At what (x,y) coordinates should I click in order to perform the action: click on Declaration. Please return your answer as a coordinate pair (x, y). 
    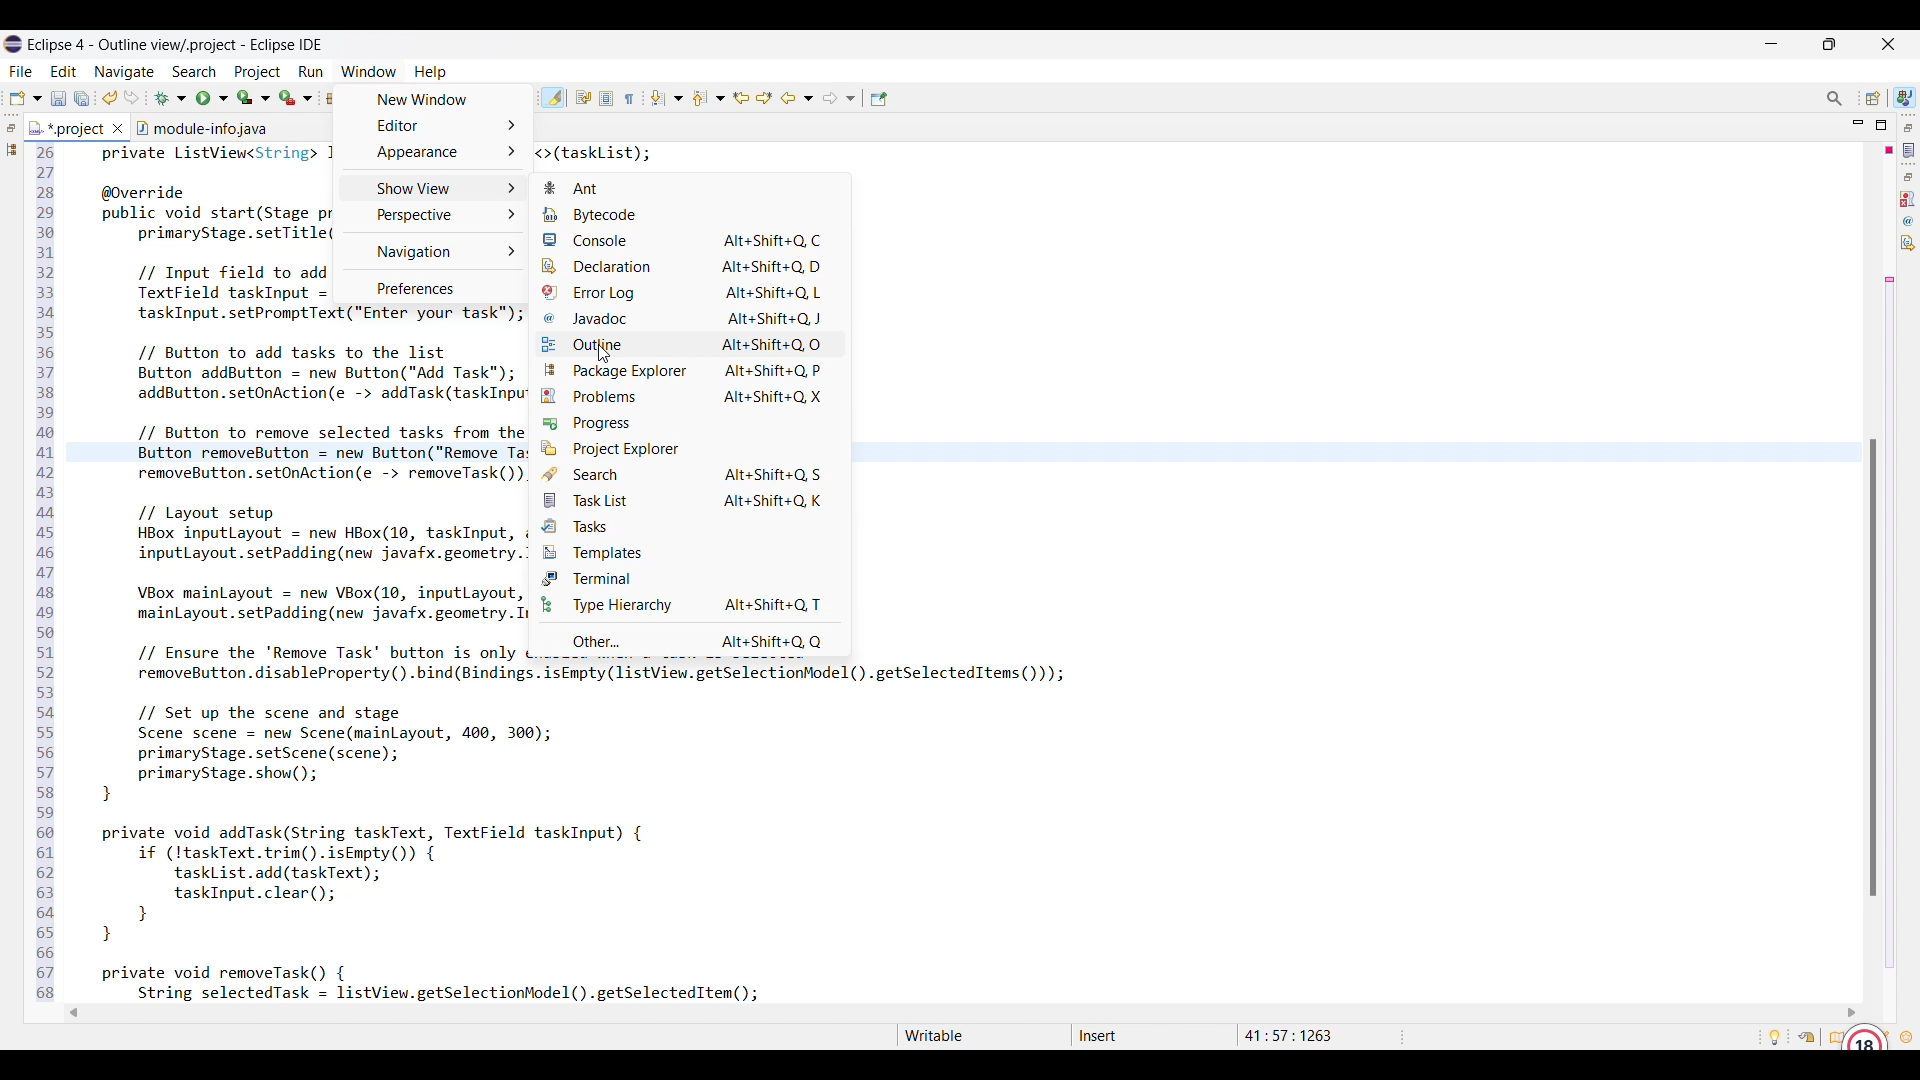
    Looking at the image, I should click on (1908, 243).